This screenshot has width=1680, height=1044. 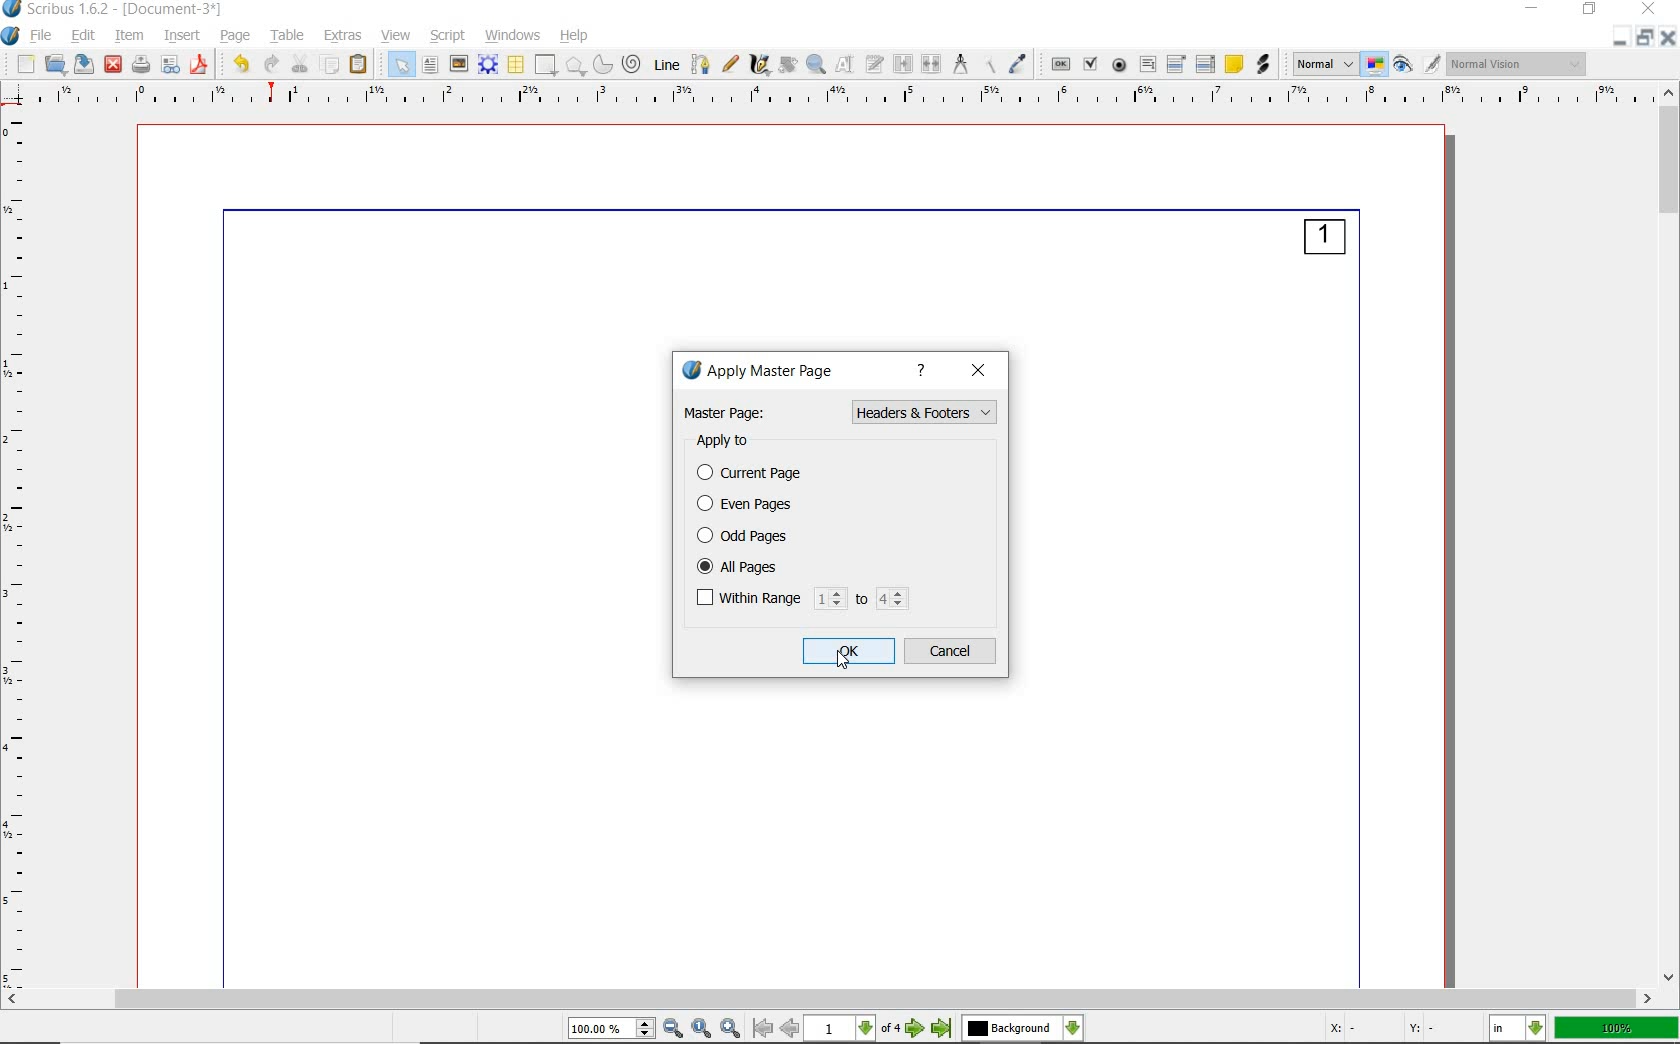 I want to click on paste, so click(x=360, y=65).